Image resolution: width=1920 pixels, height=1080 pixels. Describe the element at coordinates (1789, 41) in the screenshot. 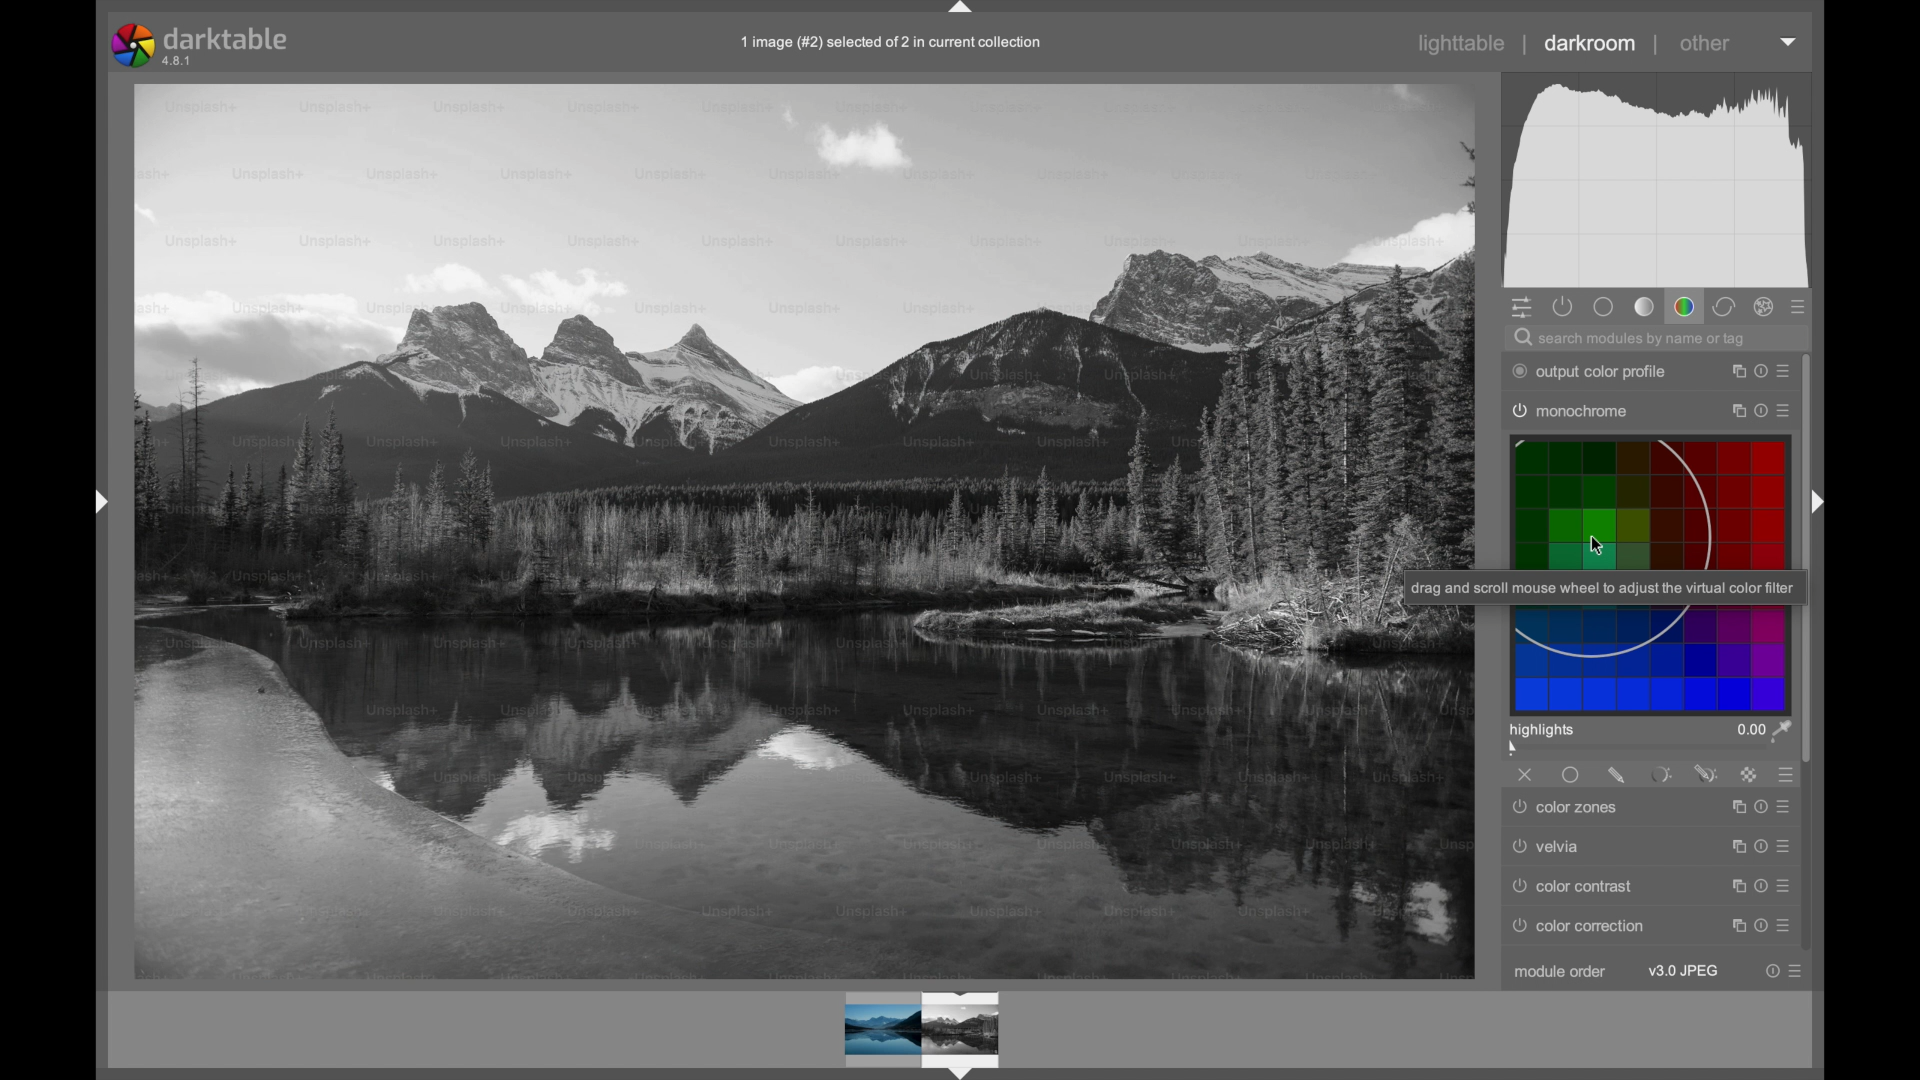

I see `dropdown menu ` at that location.